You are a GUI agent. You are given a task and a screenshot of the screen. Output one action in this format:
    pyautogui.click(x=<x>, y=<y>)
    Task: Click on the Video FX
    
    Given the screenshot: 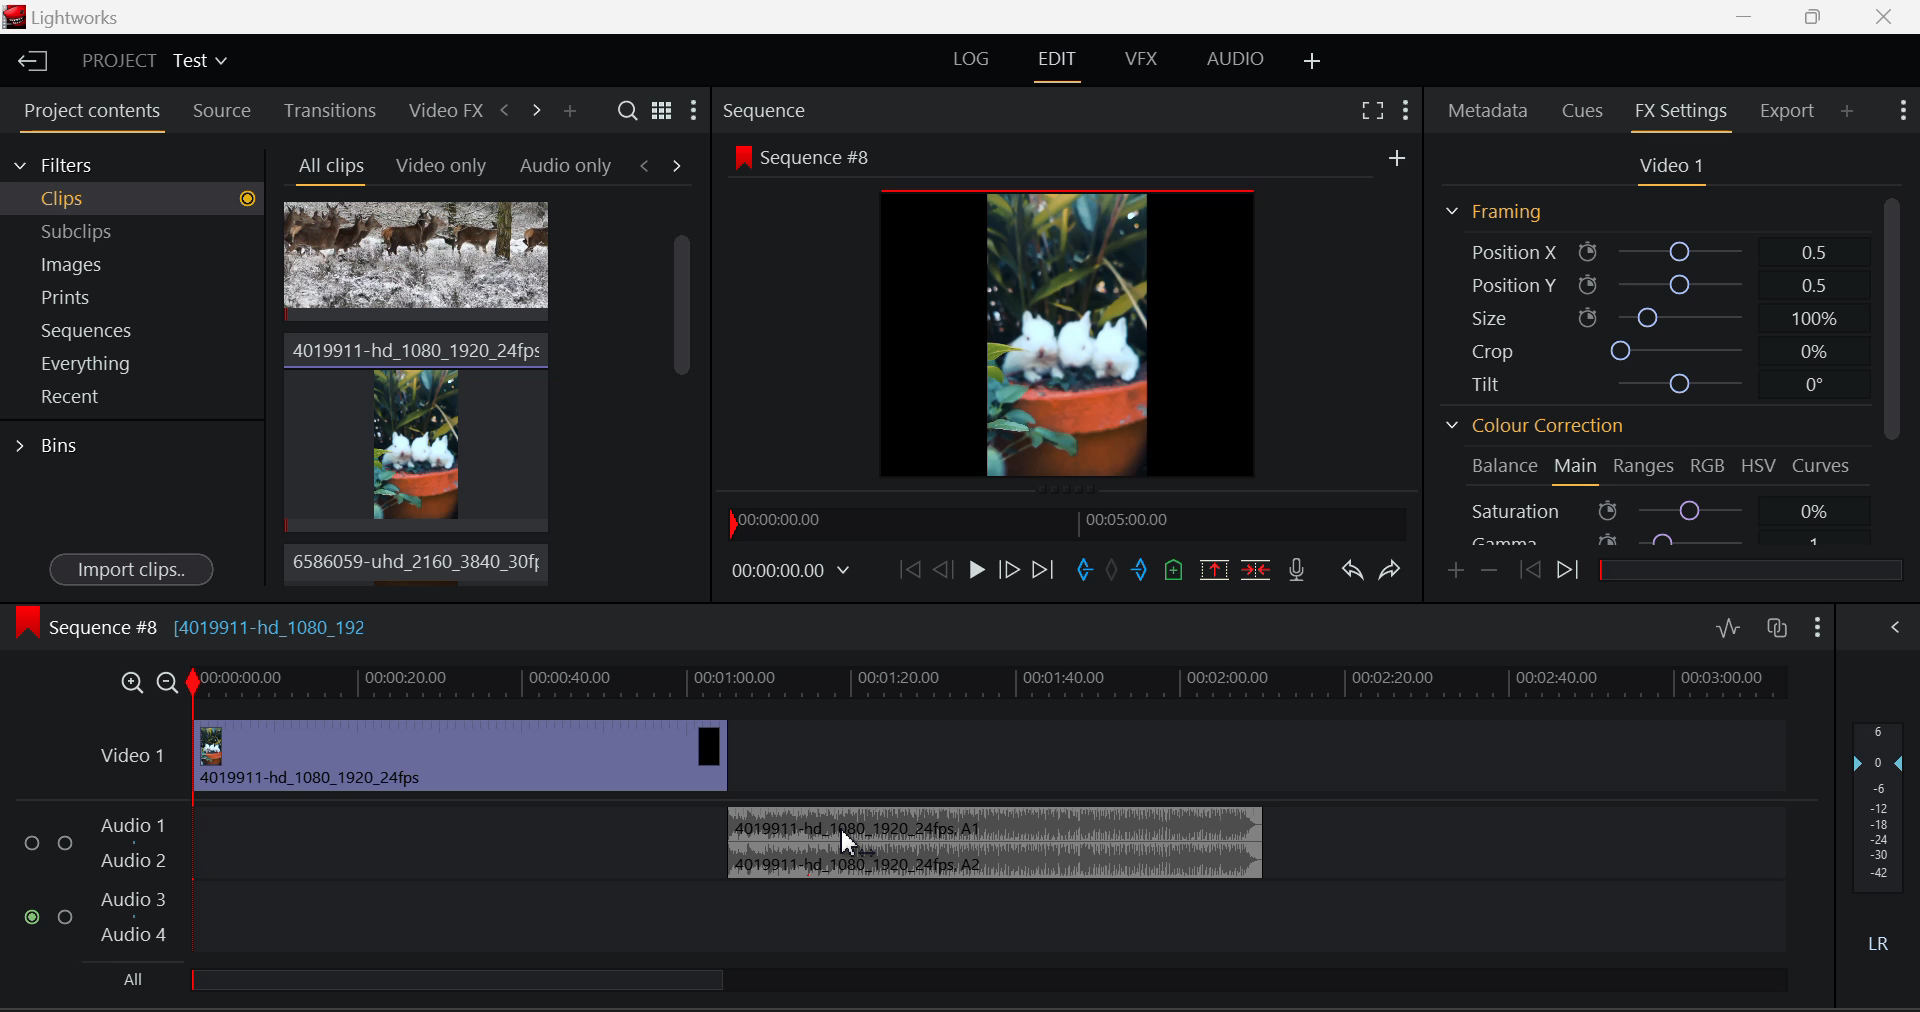 What is the action you would take?
    pyautogui.click(x=442, y=108)
    